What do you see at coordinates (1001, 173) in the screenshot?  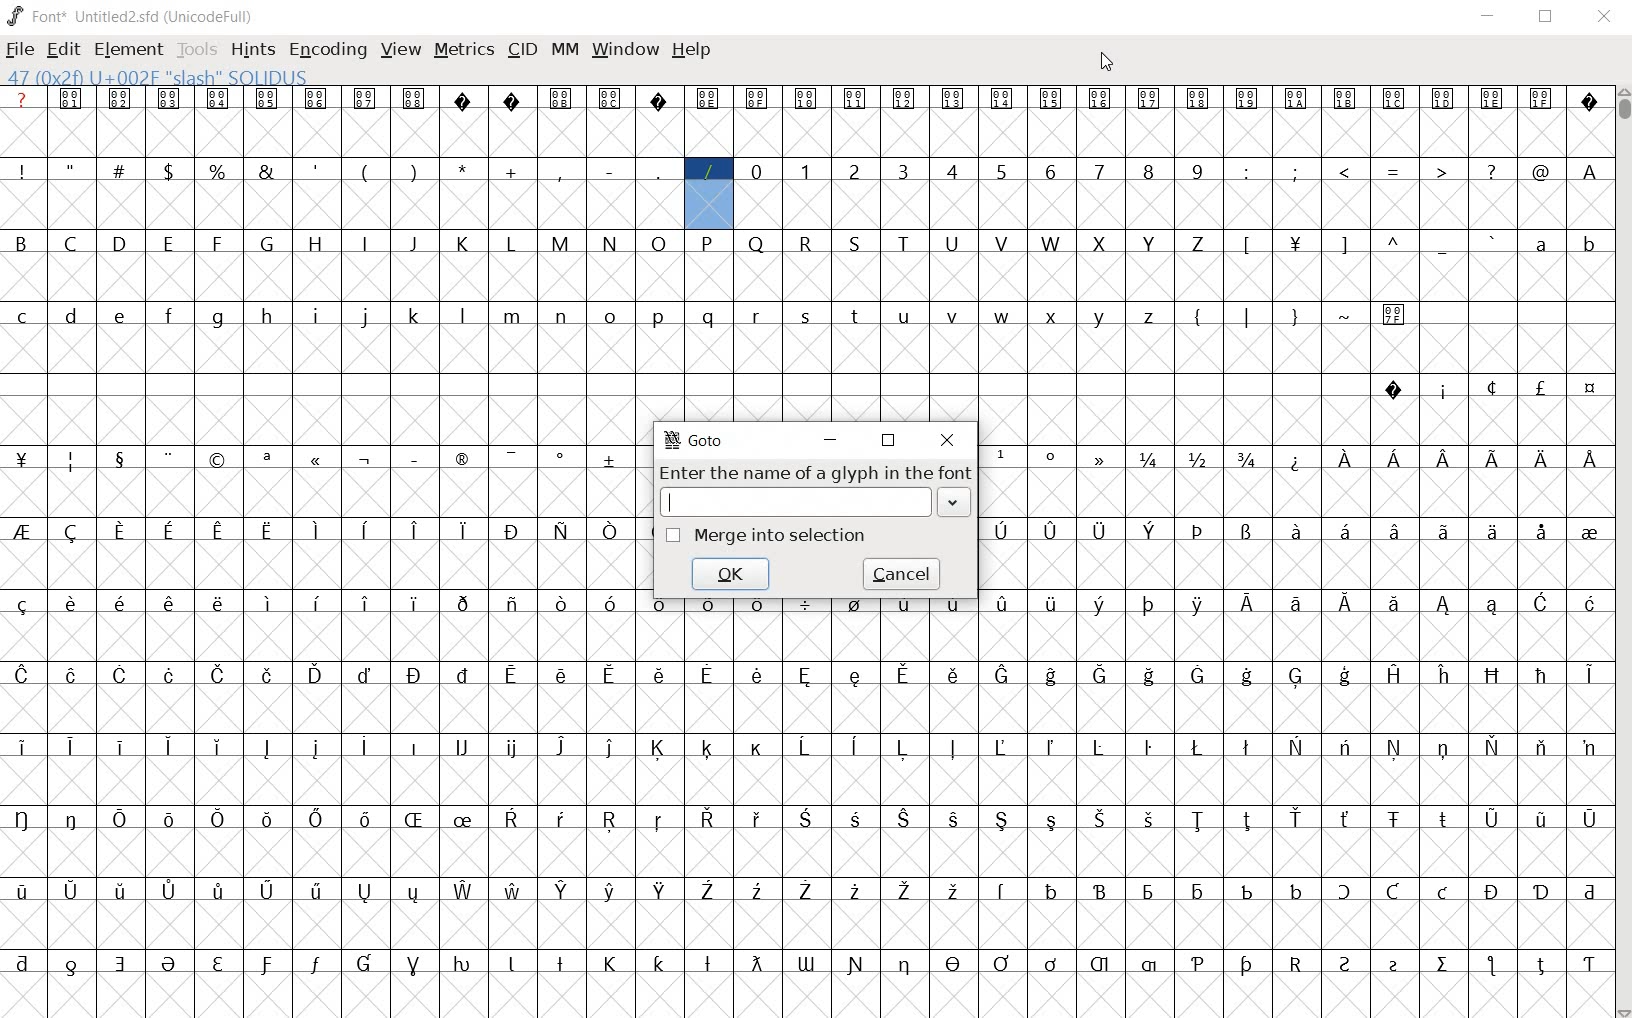 I see `glyph` at bounding box center [1001, 173].